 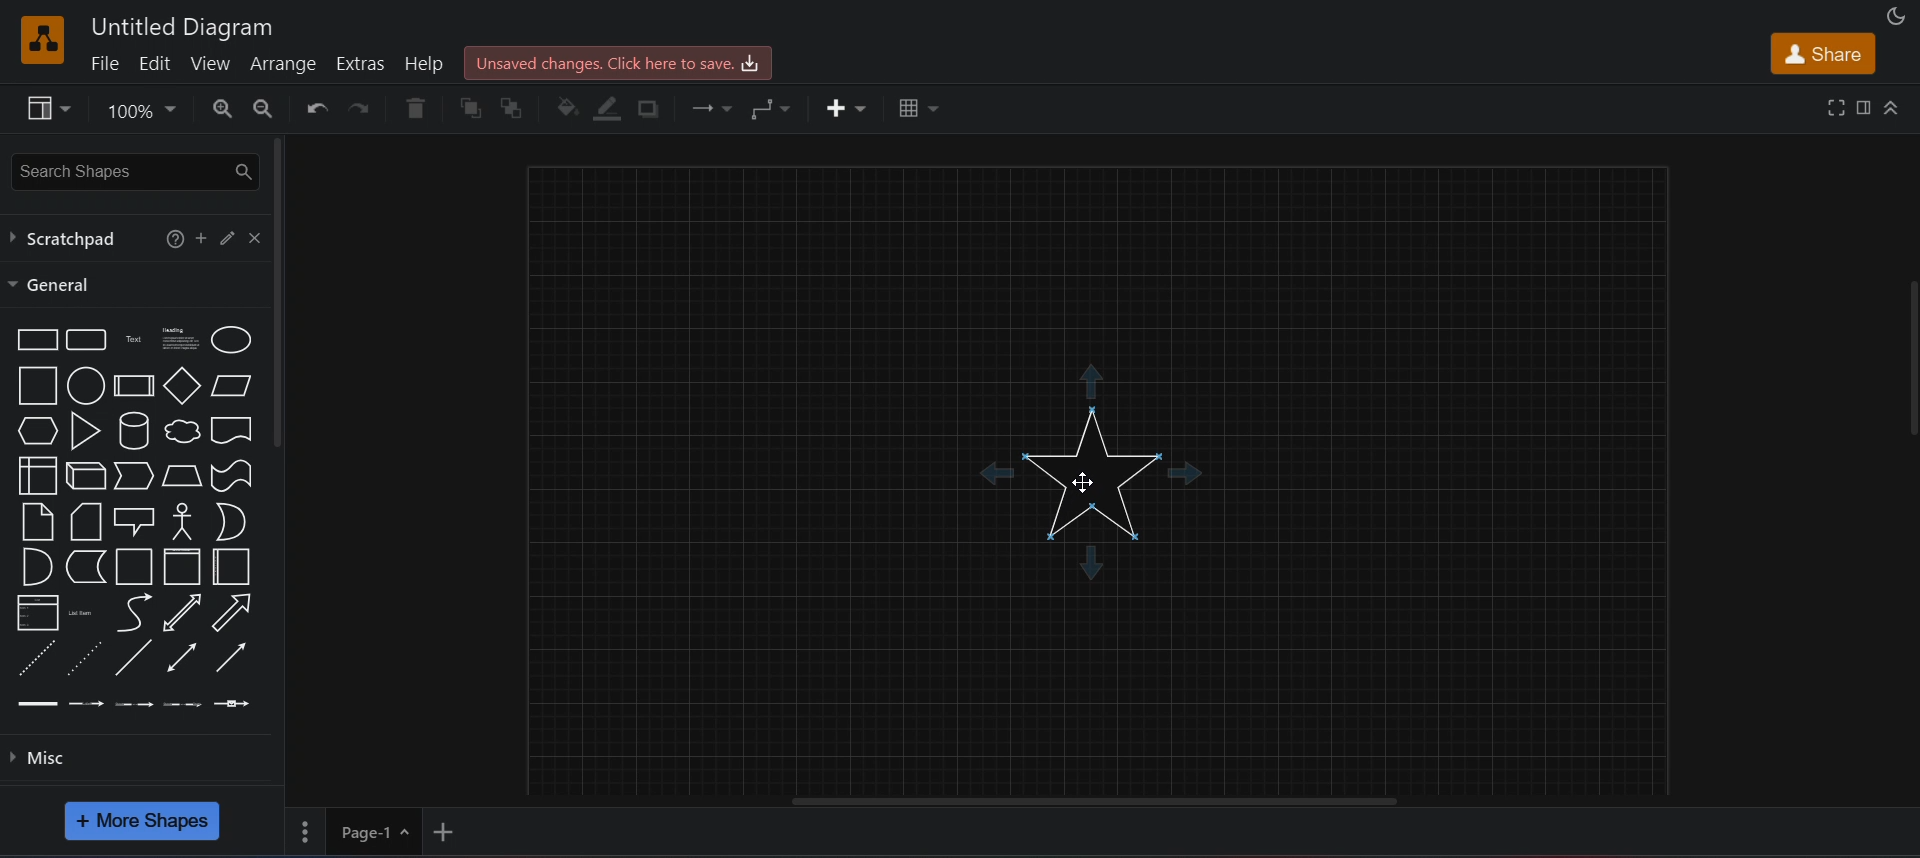 What do you see at coordinates (1090, 481) in the screenshot?
I see `cursor` at bounding box center [1090, 481].